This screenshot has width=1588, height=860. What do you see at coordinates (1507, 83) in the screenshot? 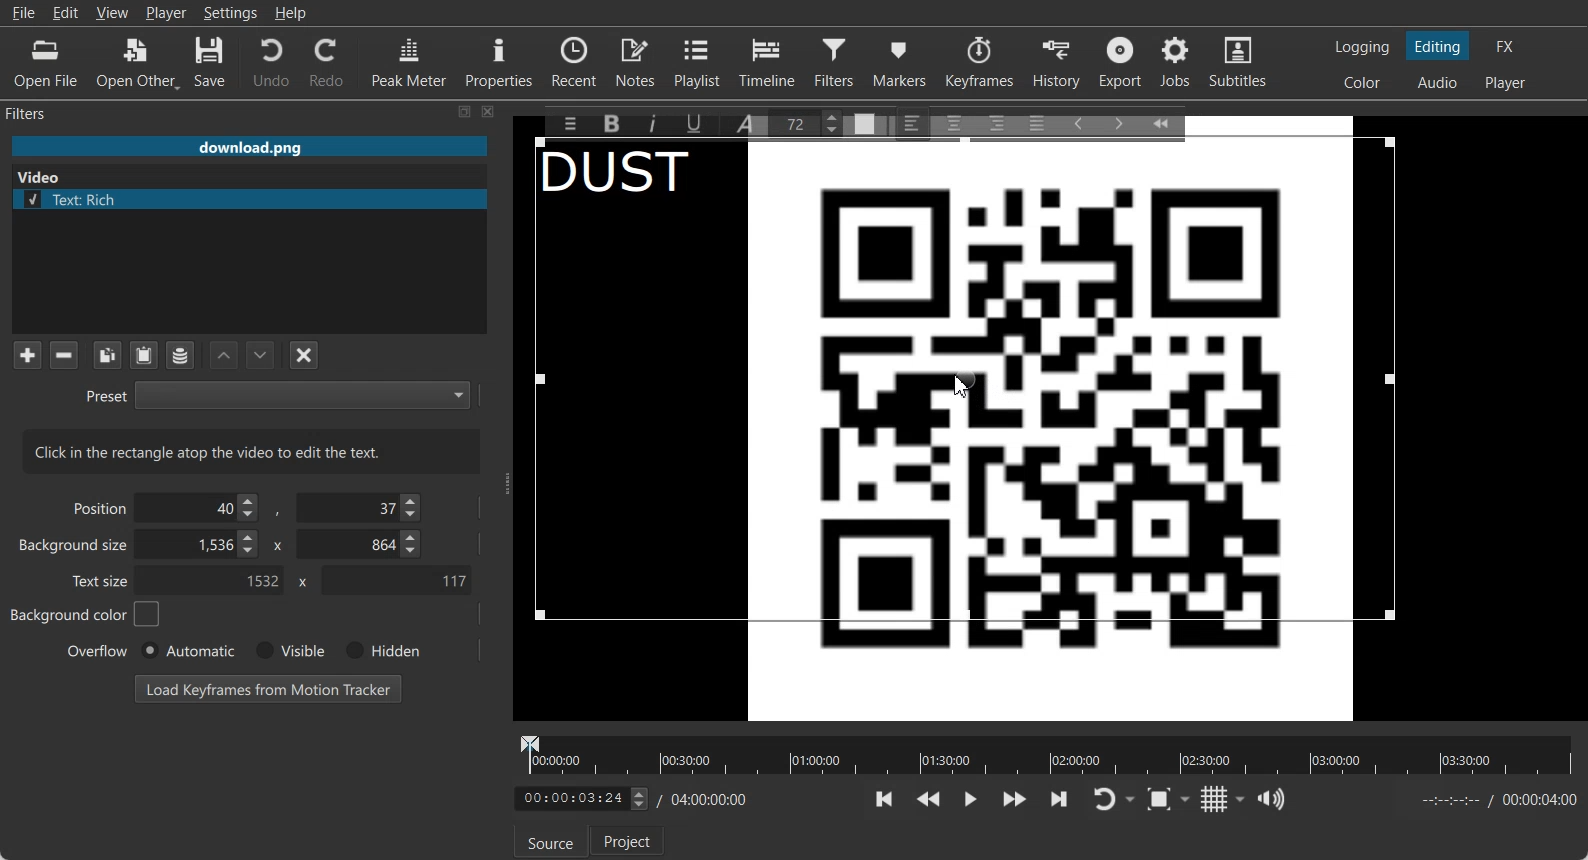
I see `Switching to the Player only layout` at bounding box center [1507, 83].